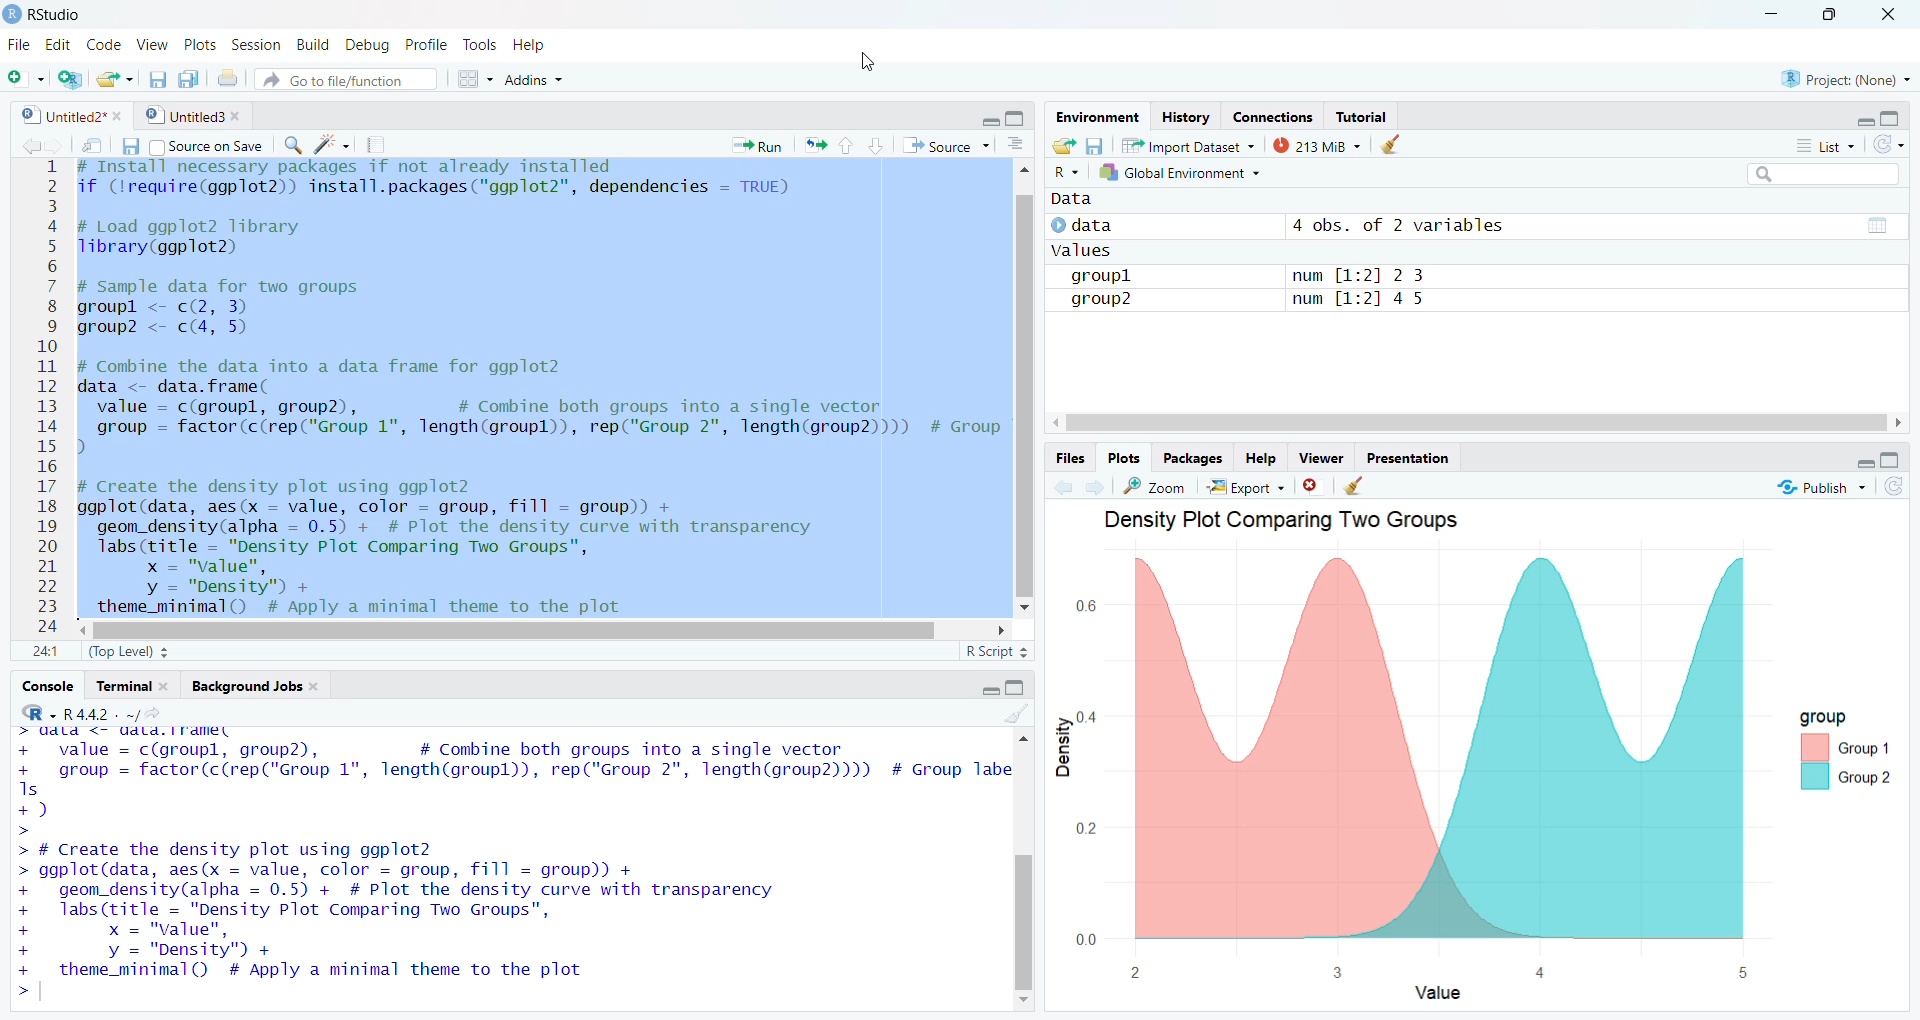 Image resolution: width=1920 pixels, height=1020 pixels. Describe the element at coordinates (1080, 202) in the screenshot. I see `data` at that location.